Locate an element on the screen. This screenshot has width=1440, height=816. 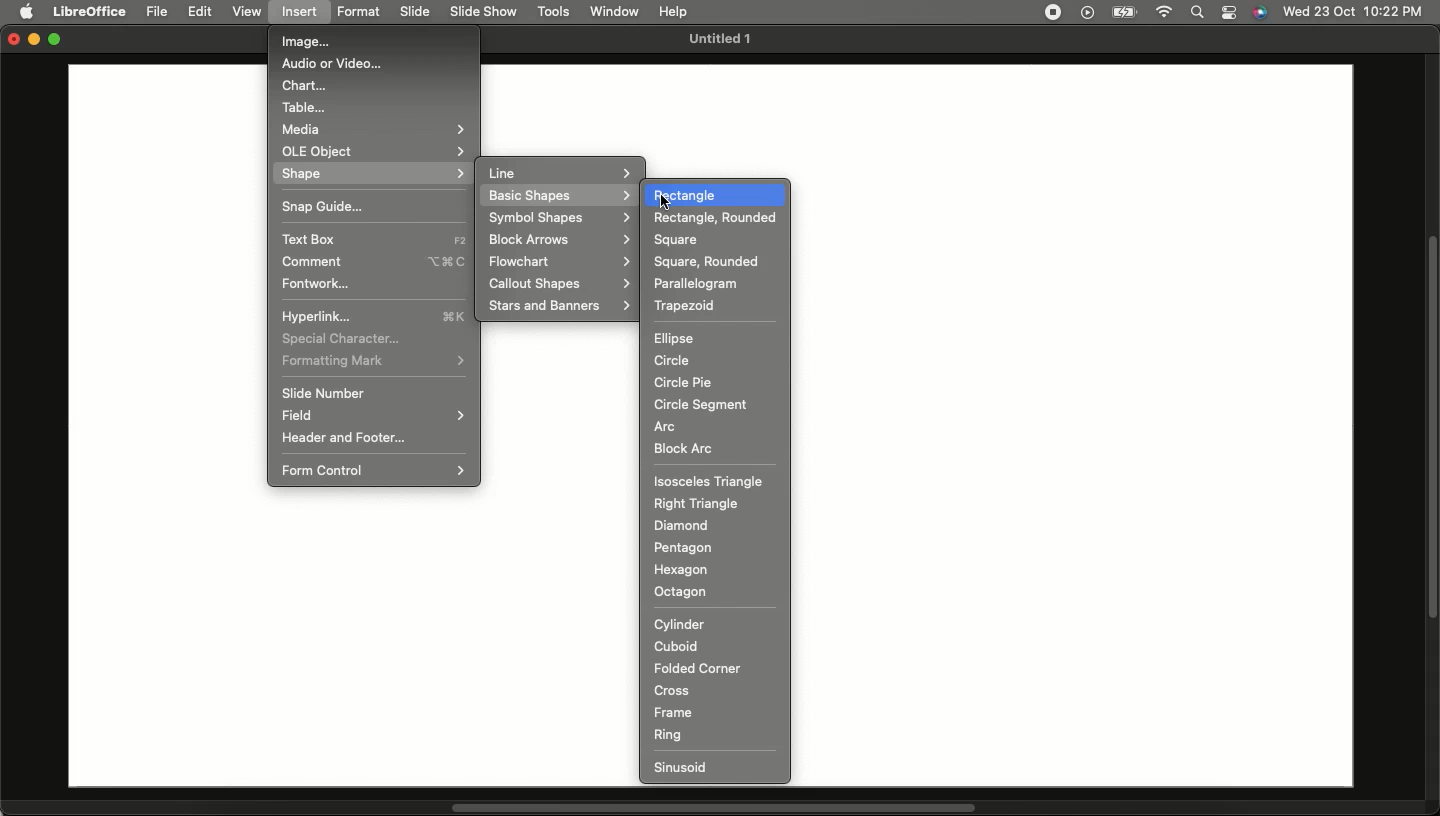
Scroll is located at coordinates (1431, 429).